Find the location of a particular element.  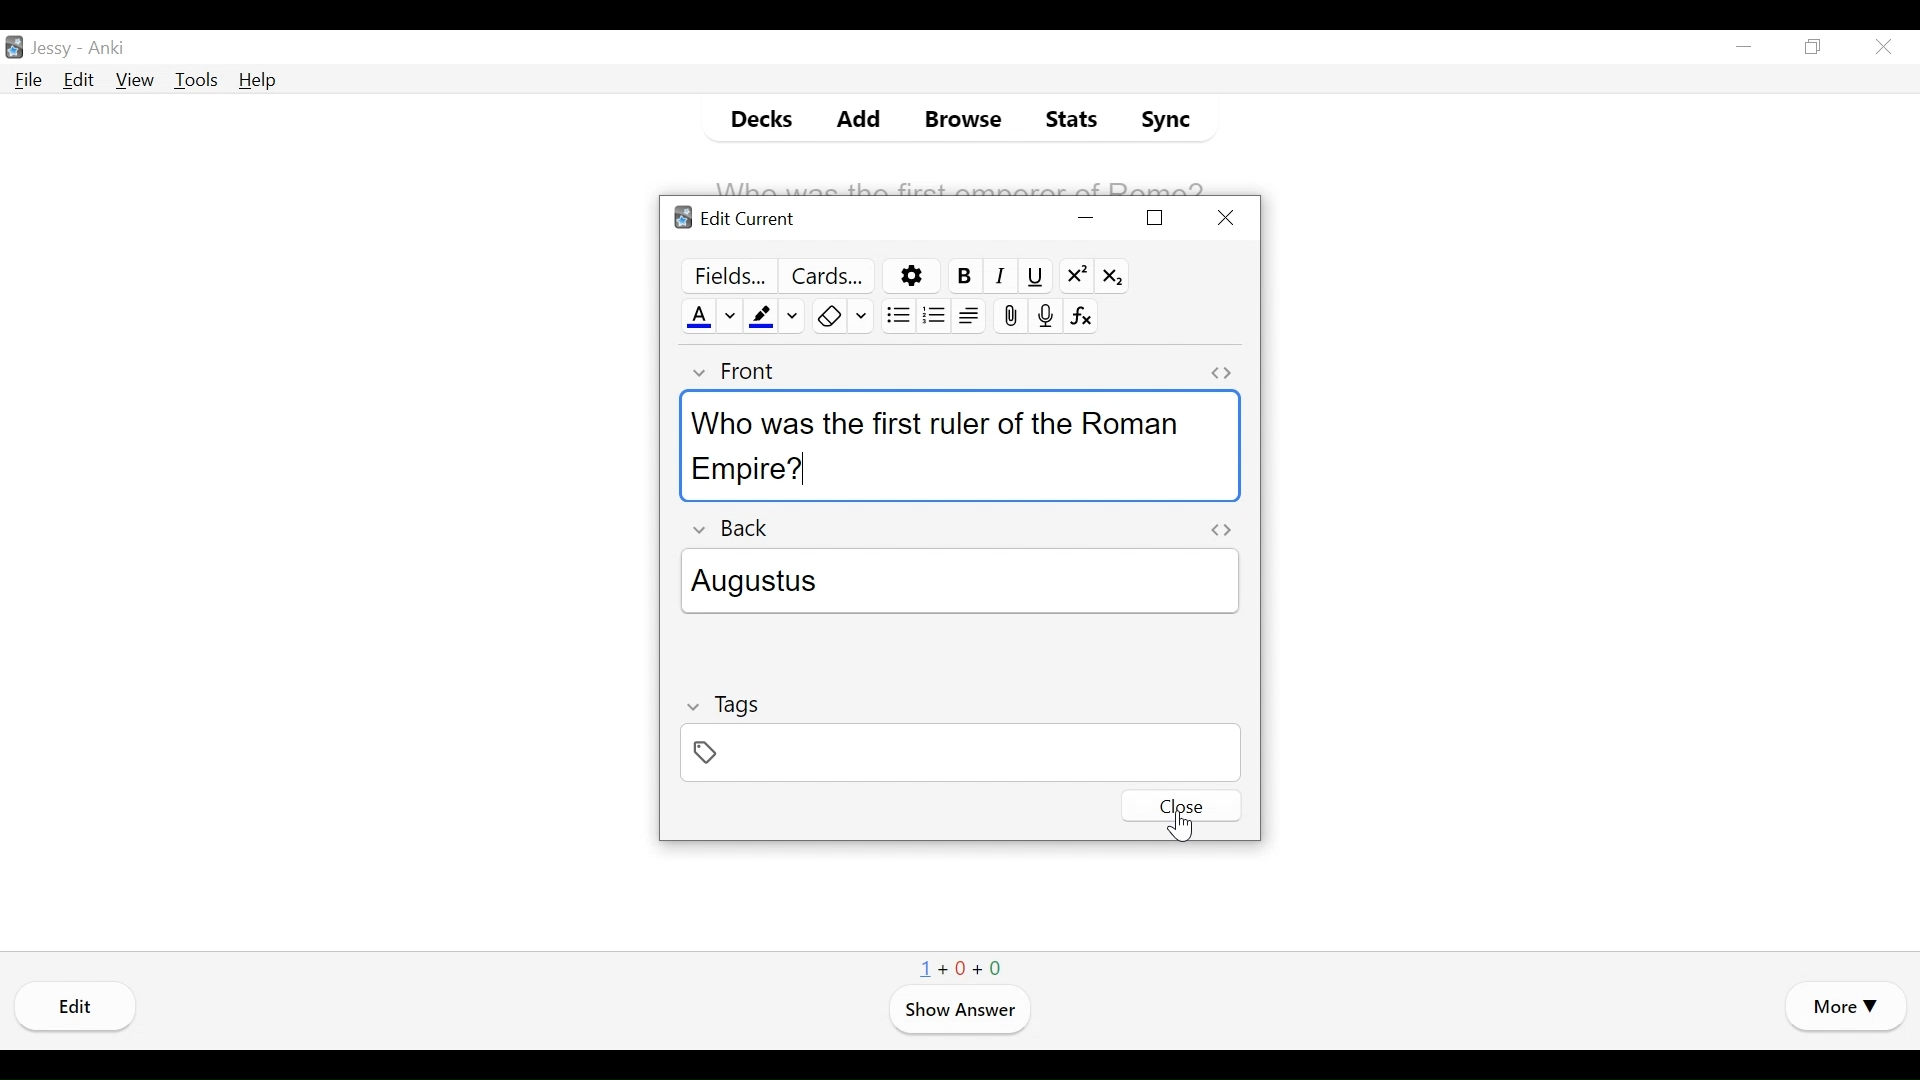

Remove Formatting is located at coordinates (826, 316).